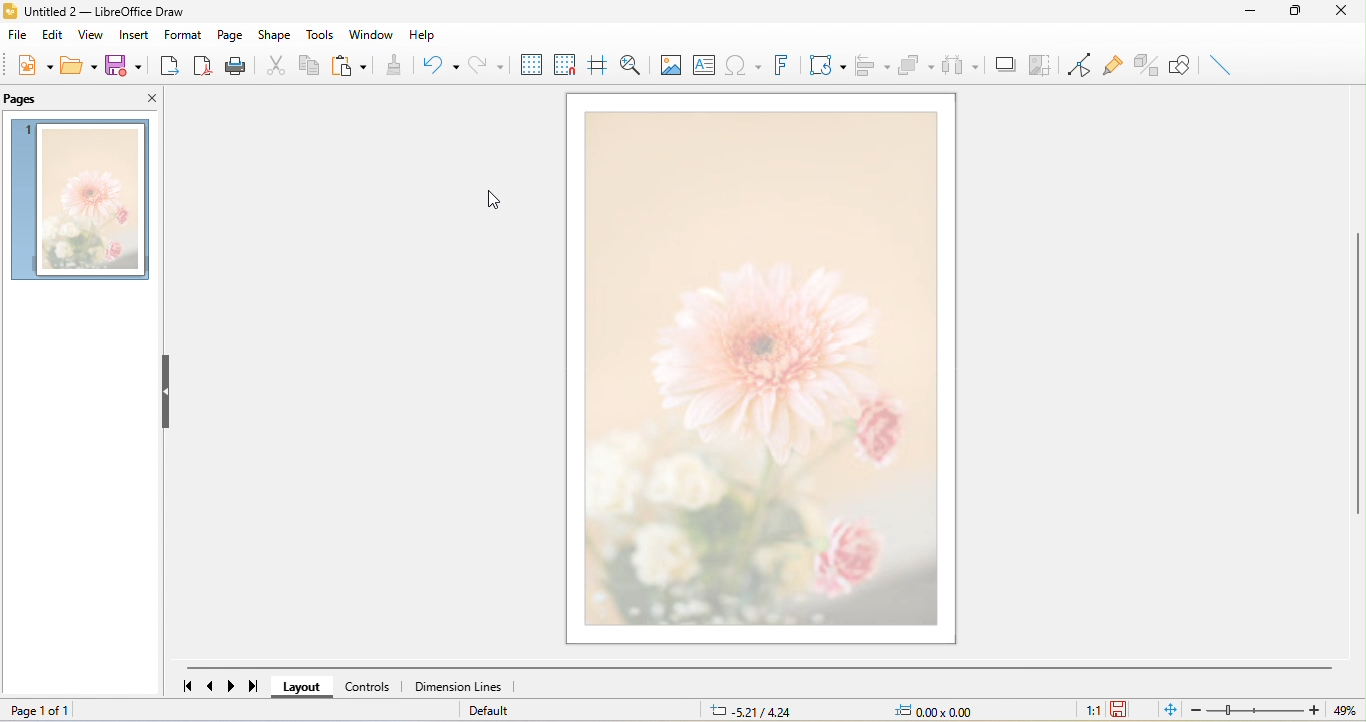 This screenshot has height=722, width=1366. Describe the element at coordinates (94, 34) in the screenshot. I see `view` at that location.